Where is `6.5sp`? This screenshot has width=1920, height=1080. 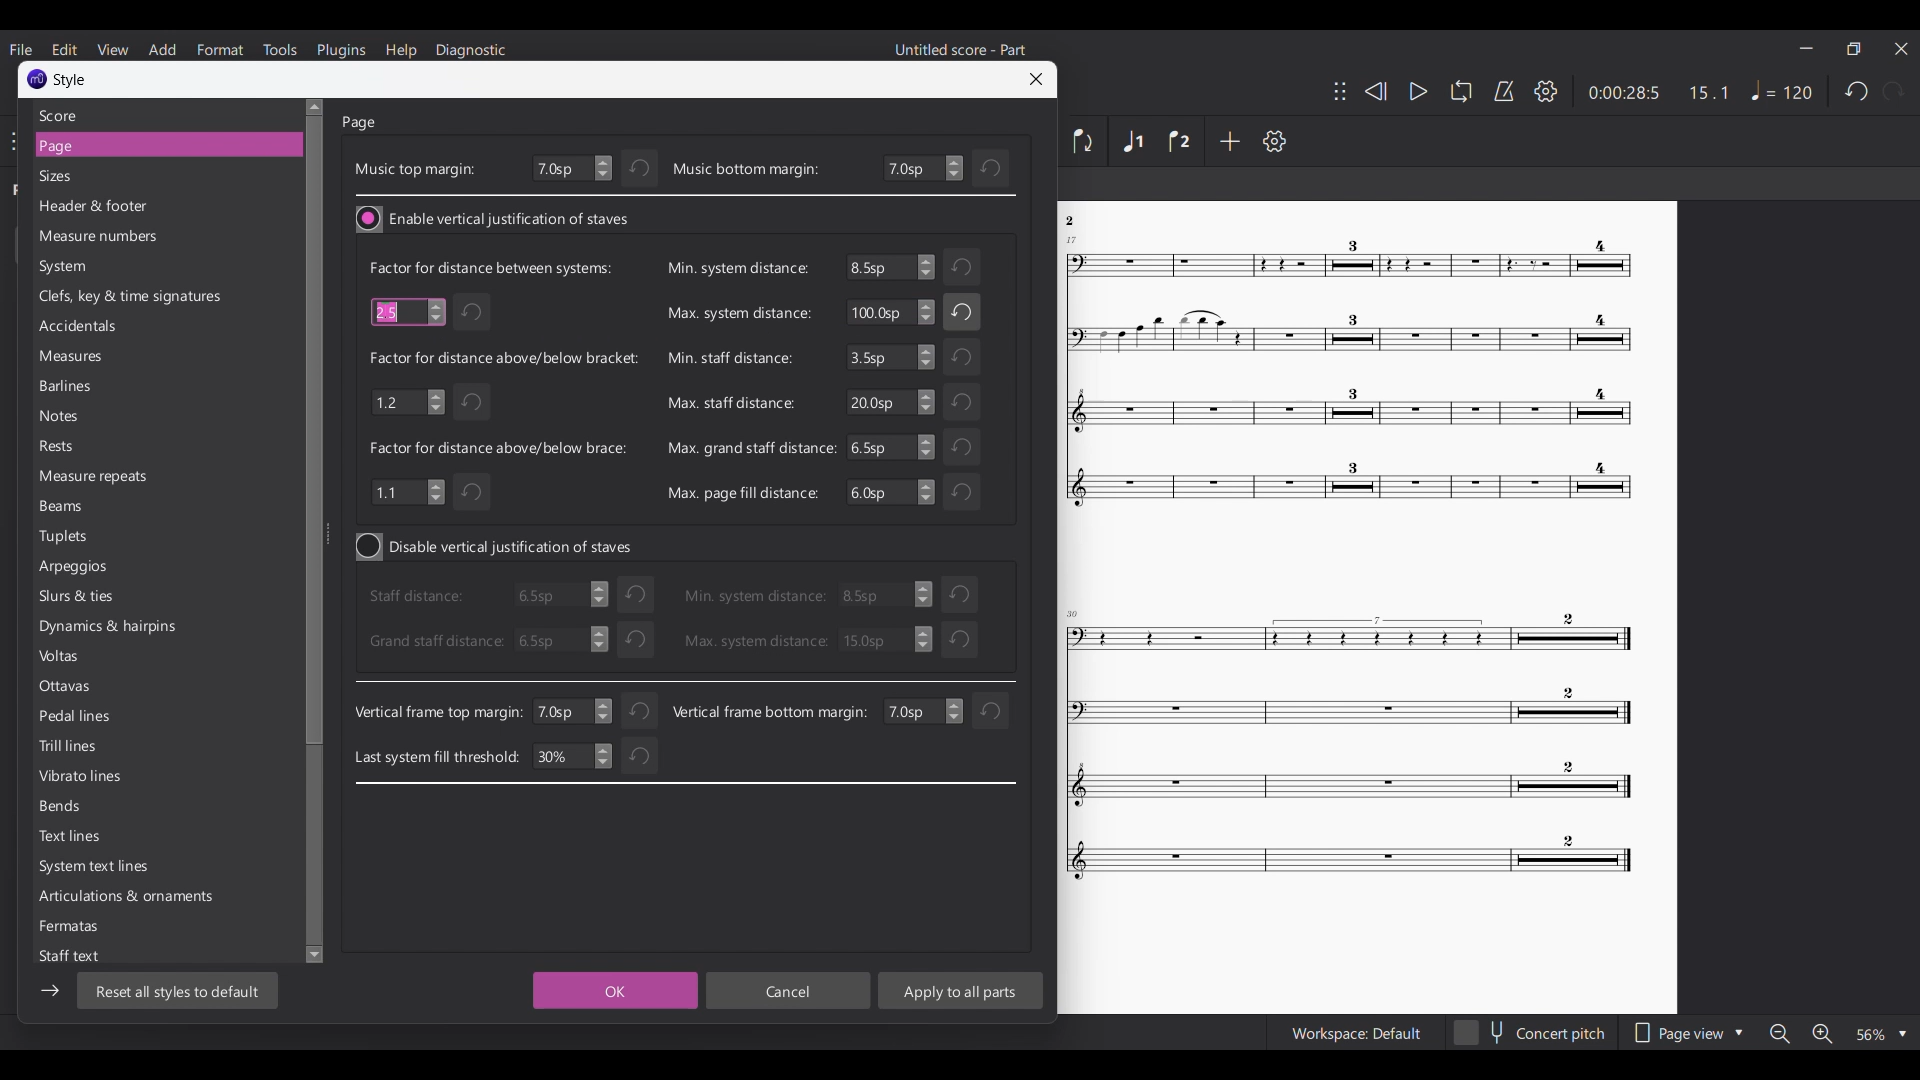 6.5sp is located at coordinates (892, 447).